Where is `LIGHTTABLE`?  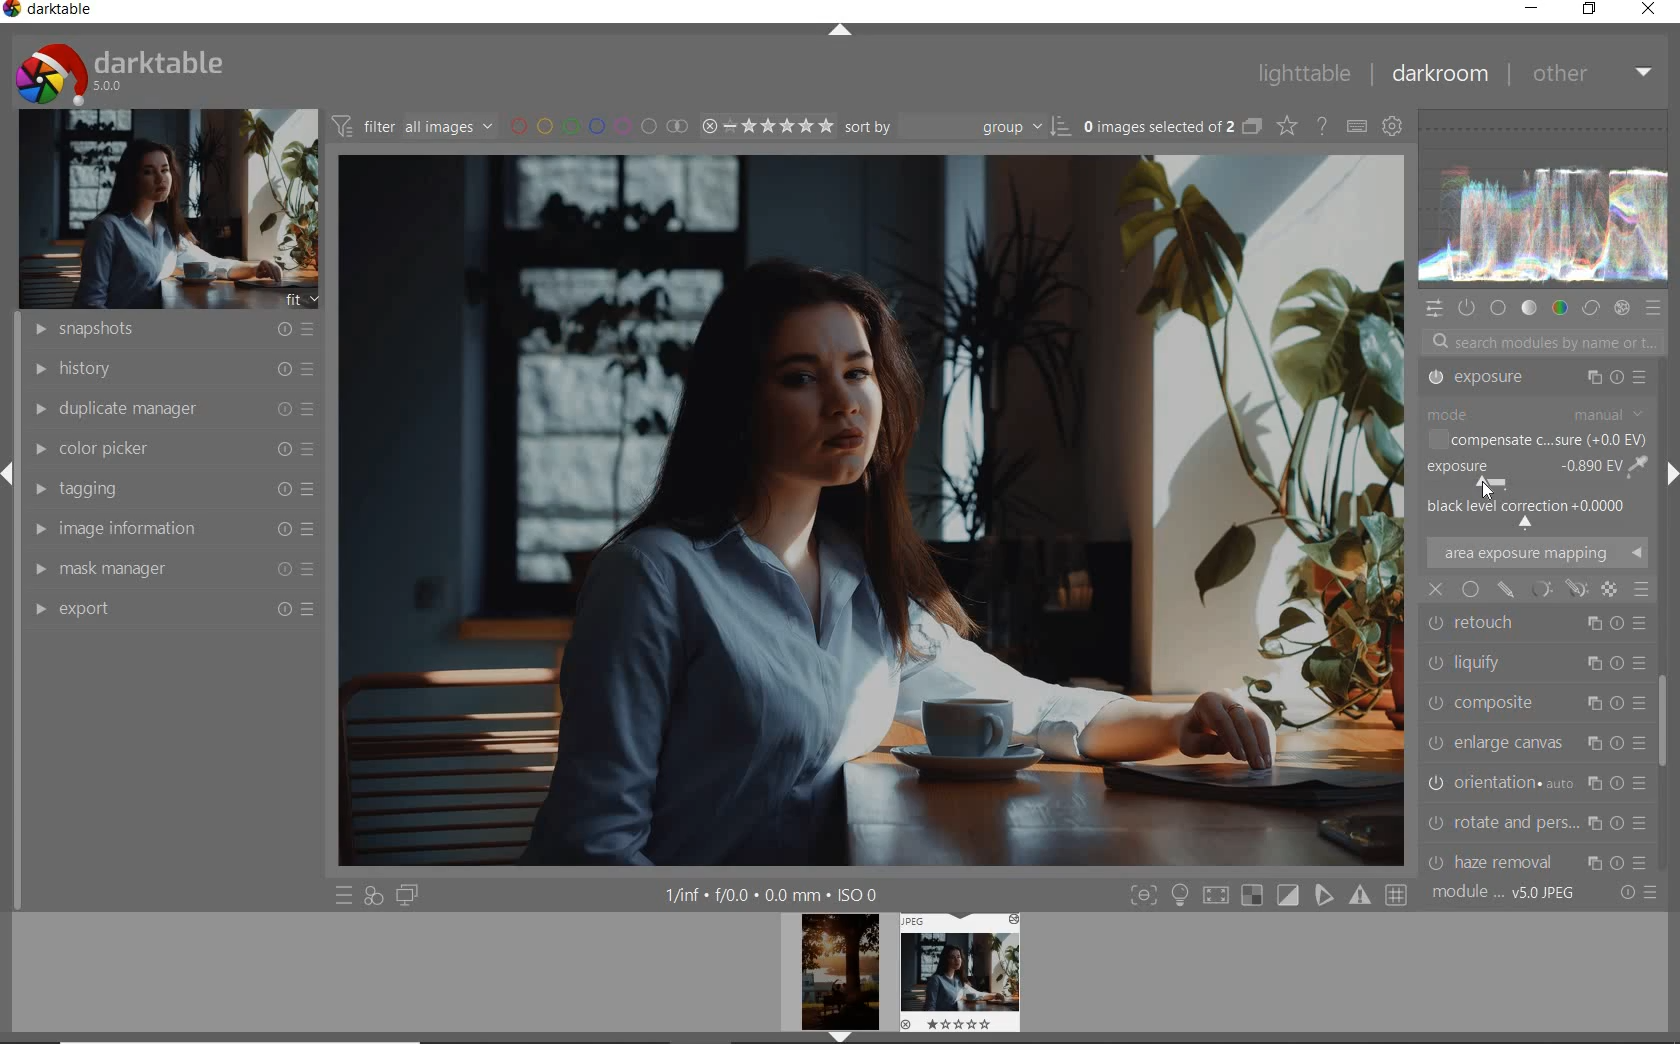 LIGHTTABLE is located at coordinates (1305, 74).